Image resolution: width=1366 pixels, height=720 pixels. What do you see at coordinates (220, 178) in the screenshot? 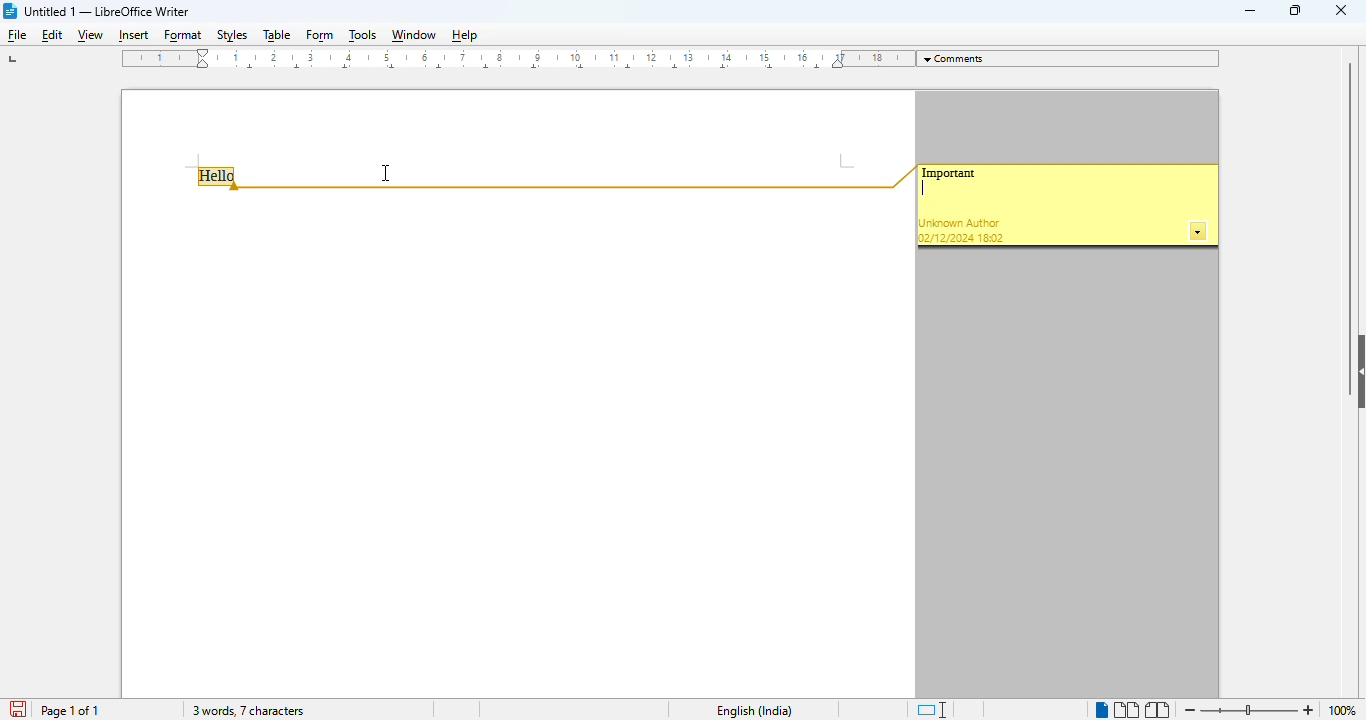
I see `hotkey (Ctrl+alt+C) on selected text` at bounding box center [220, 178].